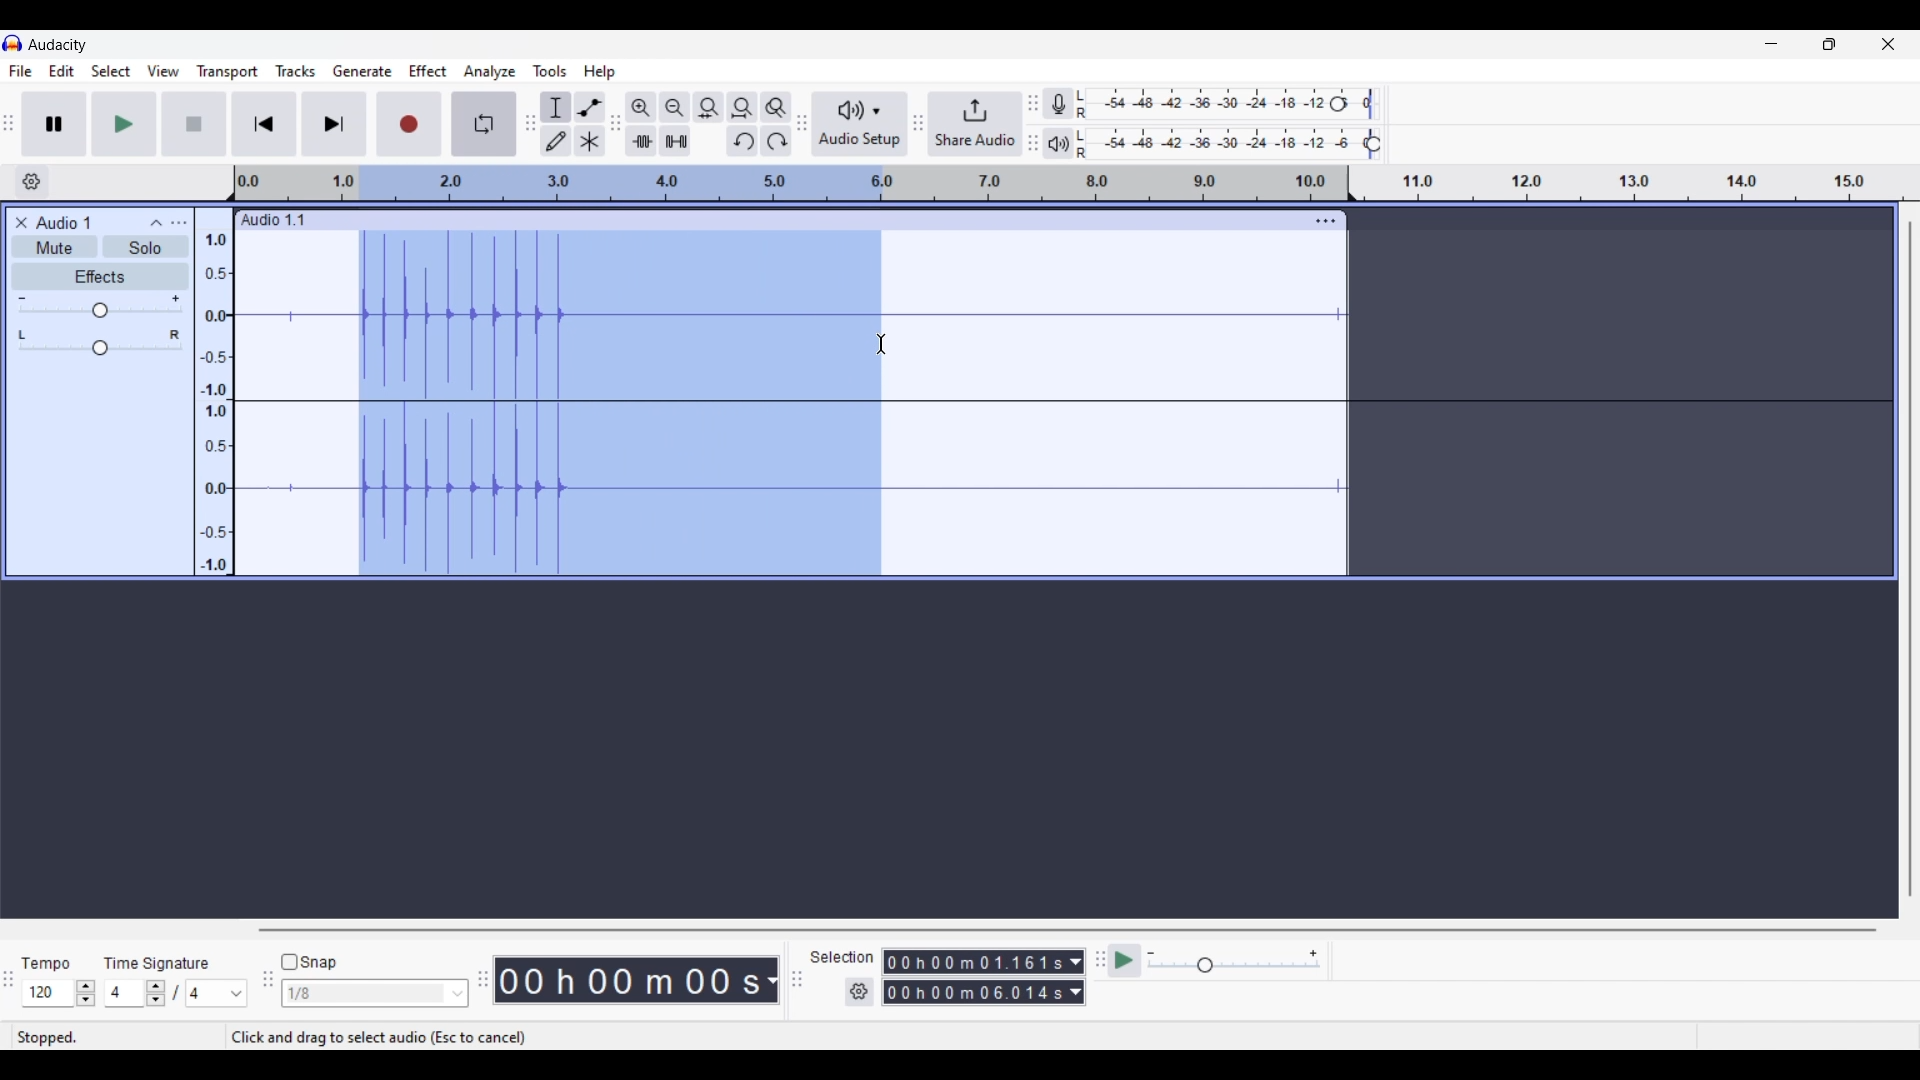 Image resolution: width=1920 pixels, height=1080 pixels. I want to click on Scale, so click(791, 183).